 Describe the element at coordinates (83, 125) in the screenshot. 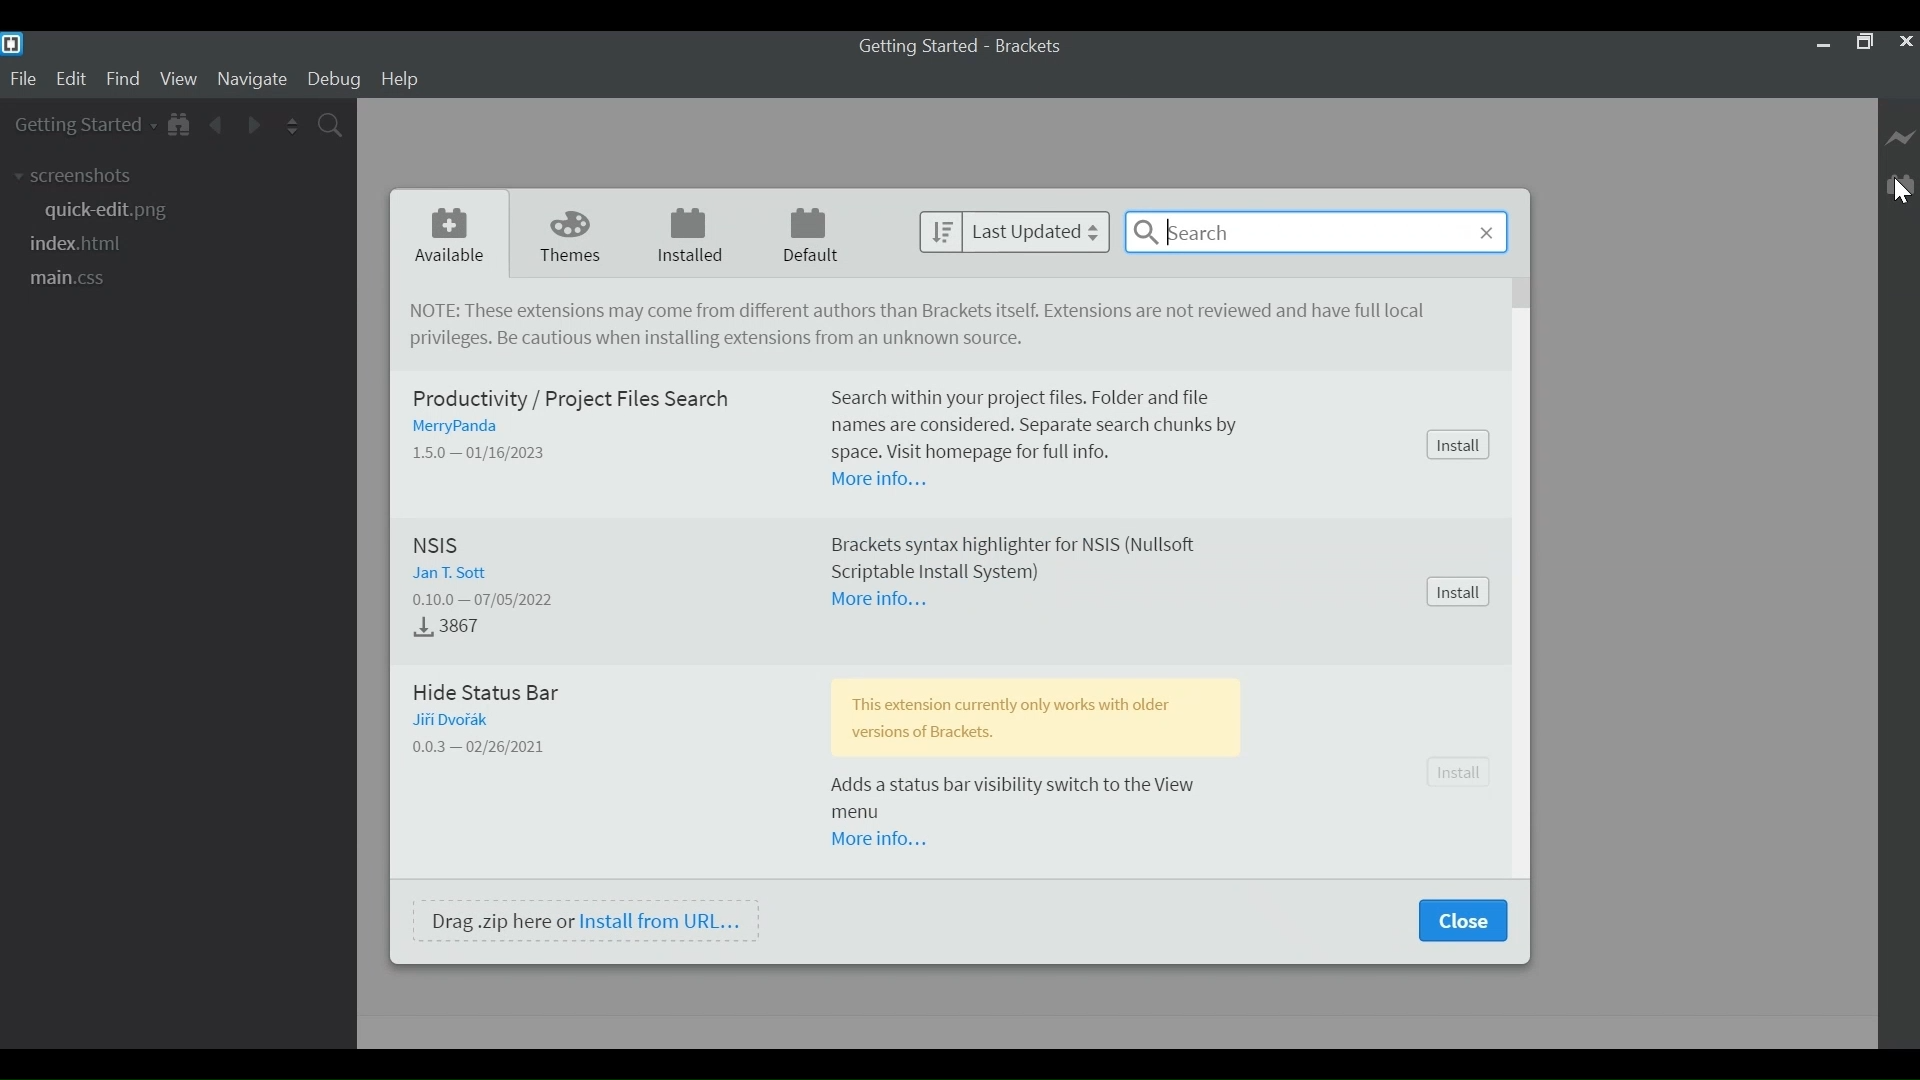

I see `Getting Started` at that location.